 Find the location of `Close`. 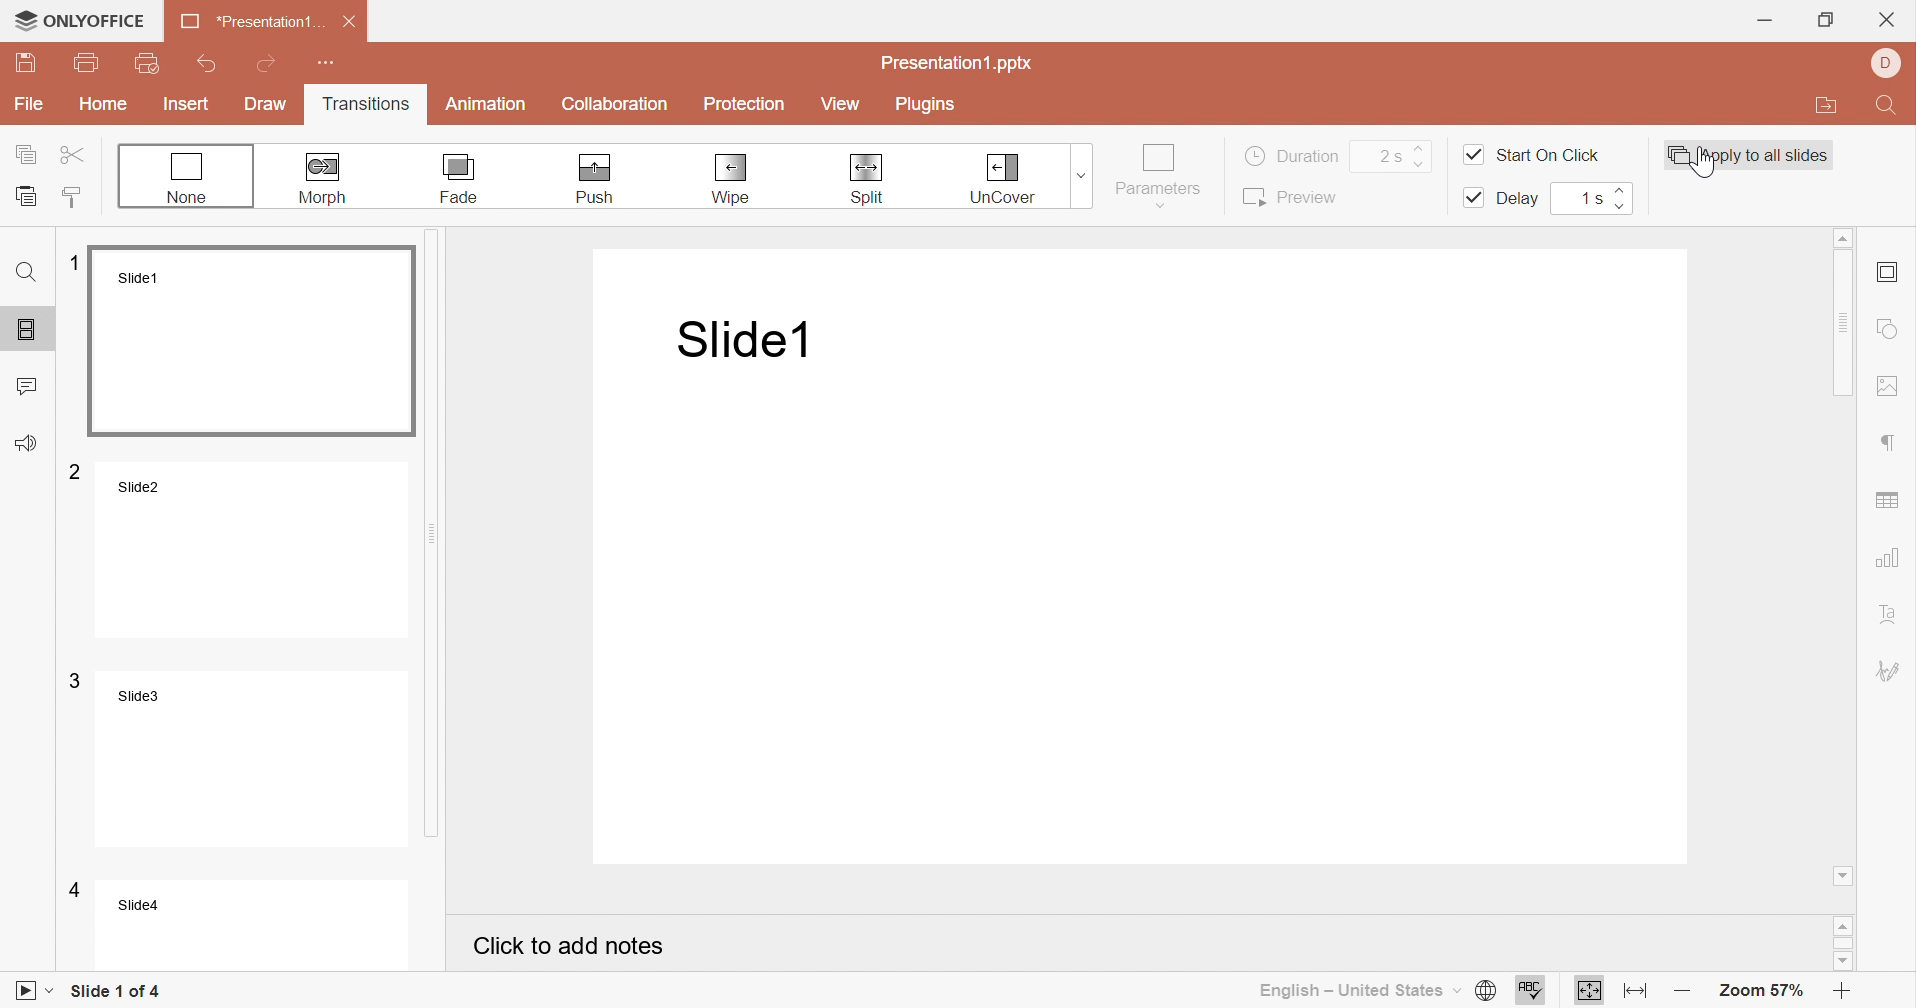

Close is located at coordinates (349, 22).